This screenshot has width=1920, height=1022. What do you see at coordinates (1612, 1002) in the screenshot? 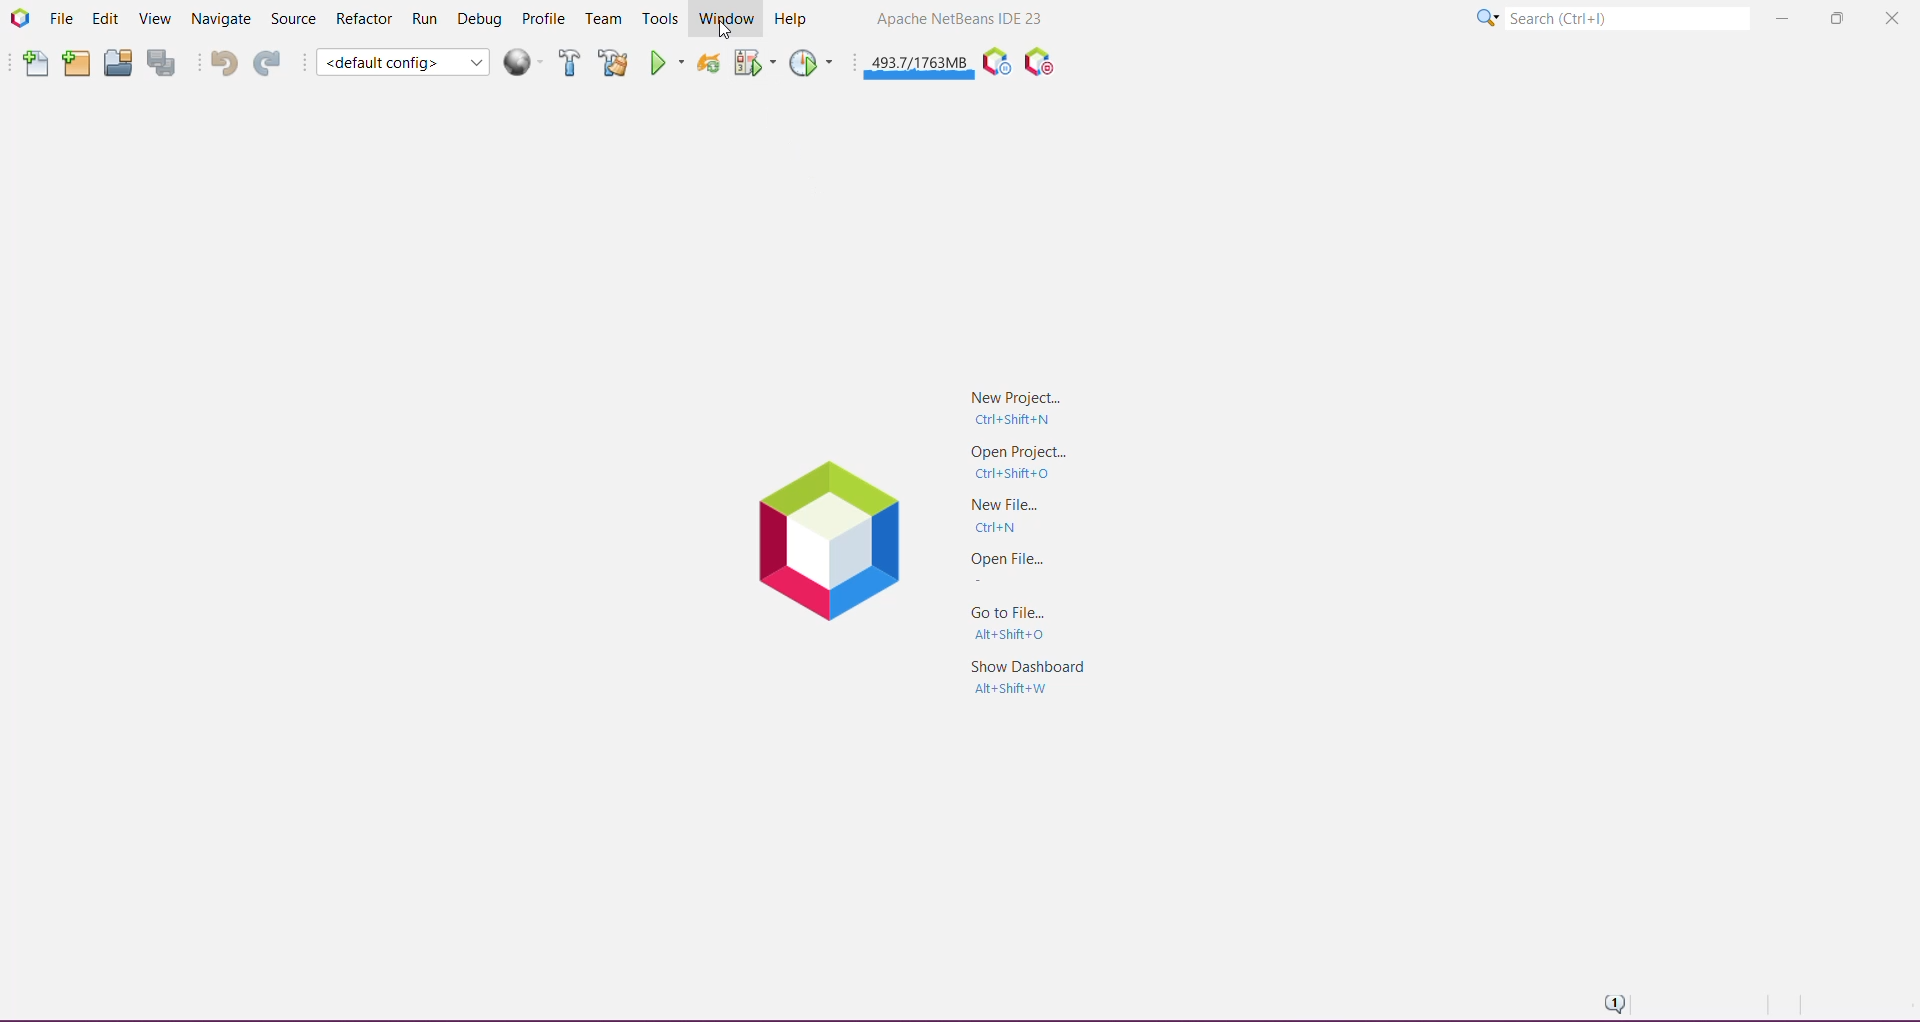
I see `Notifications` at bounding box center [1612, 1002].